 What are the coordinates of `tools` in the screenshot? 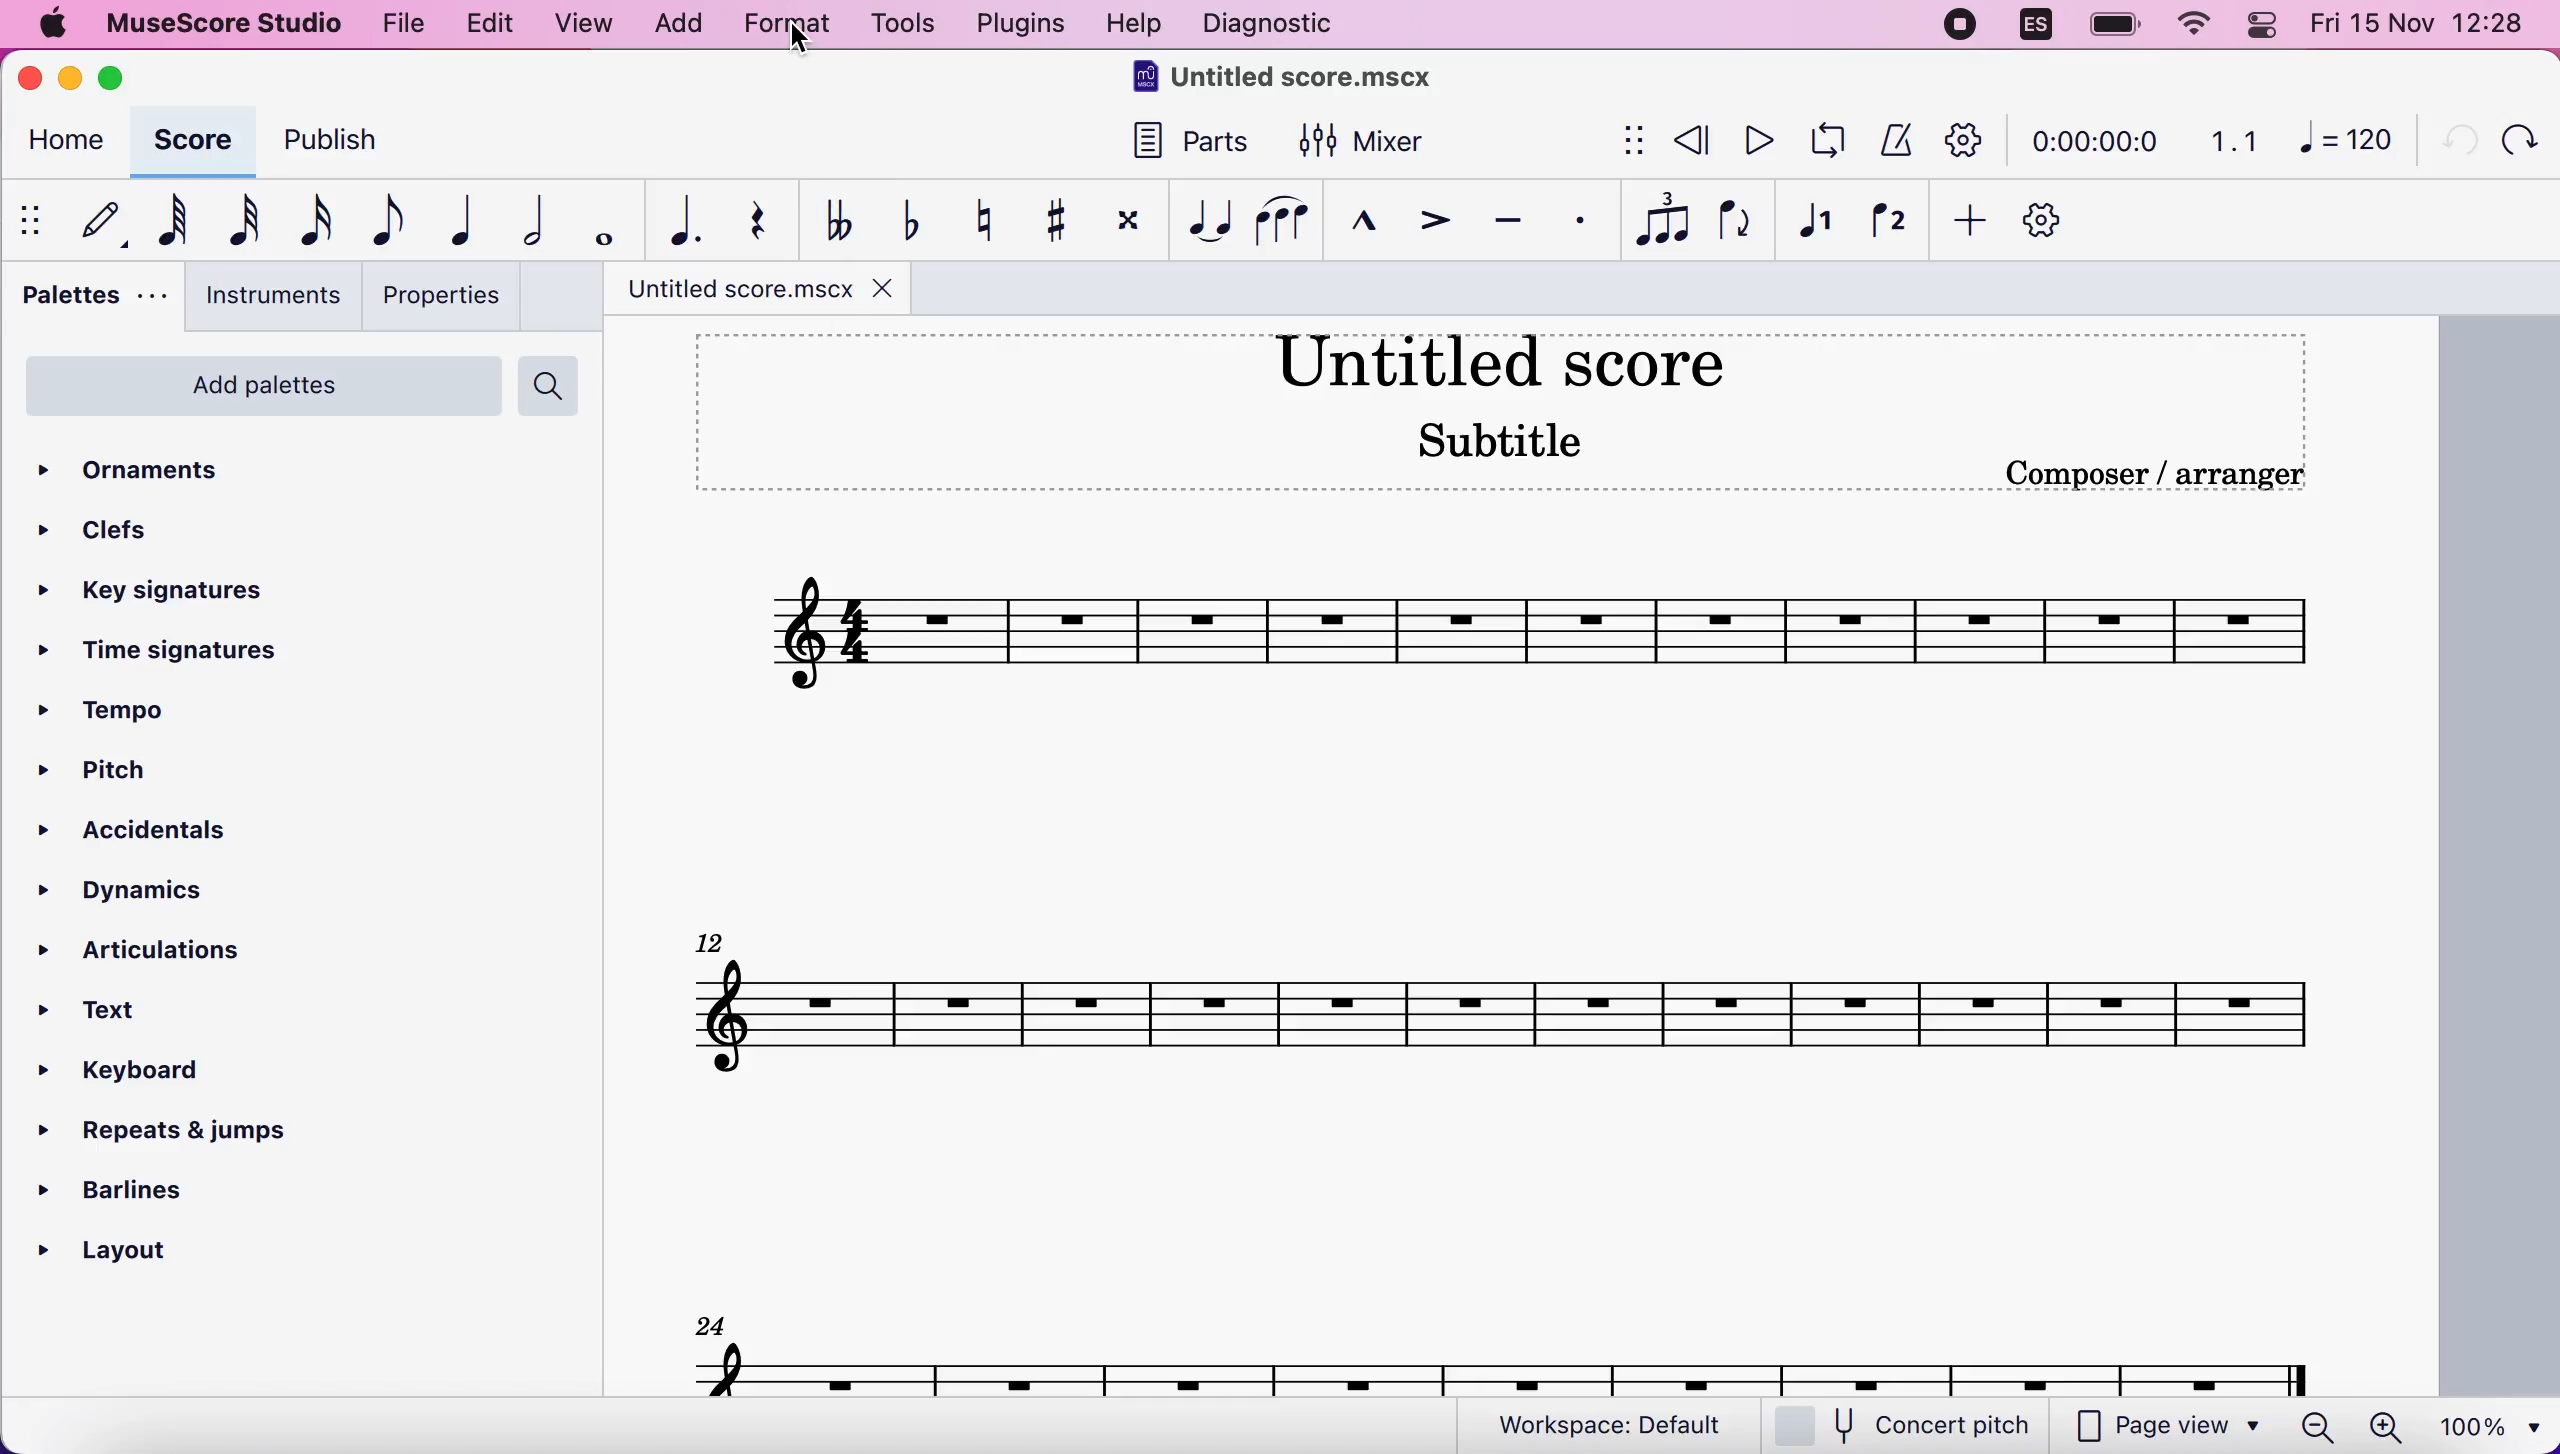 It's located at (901, 26).